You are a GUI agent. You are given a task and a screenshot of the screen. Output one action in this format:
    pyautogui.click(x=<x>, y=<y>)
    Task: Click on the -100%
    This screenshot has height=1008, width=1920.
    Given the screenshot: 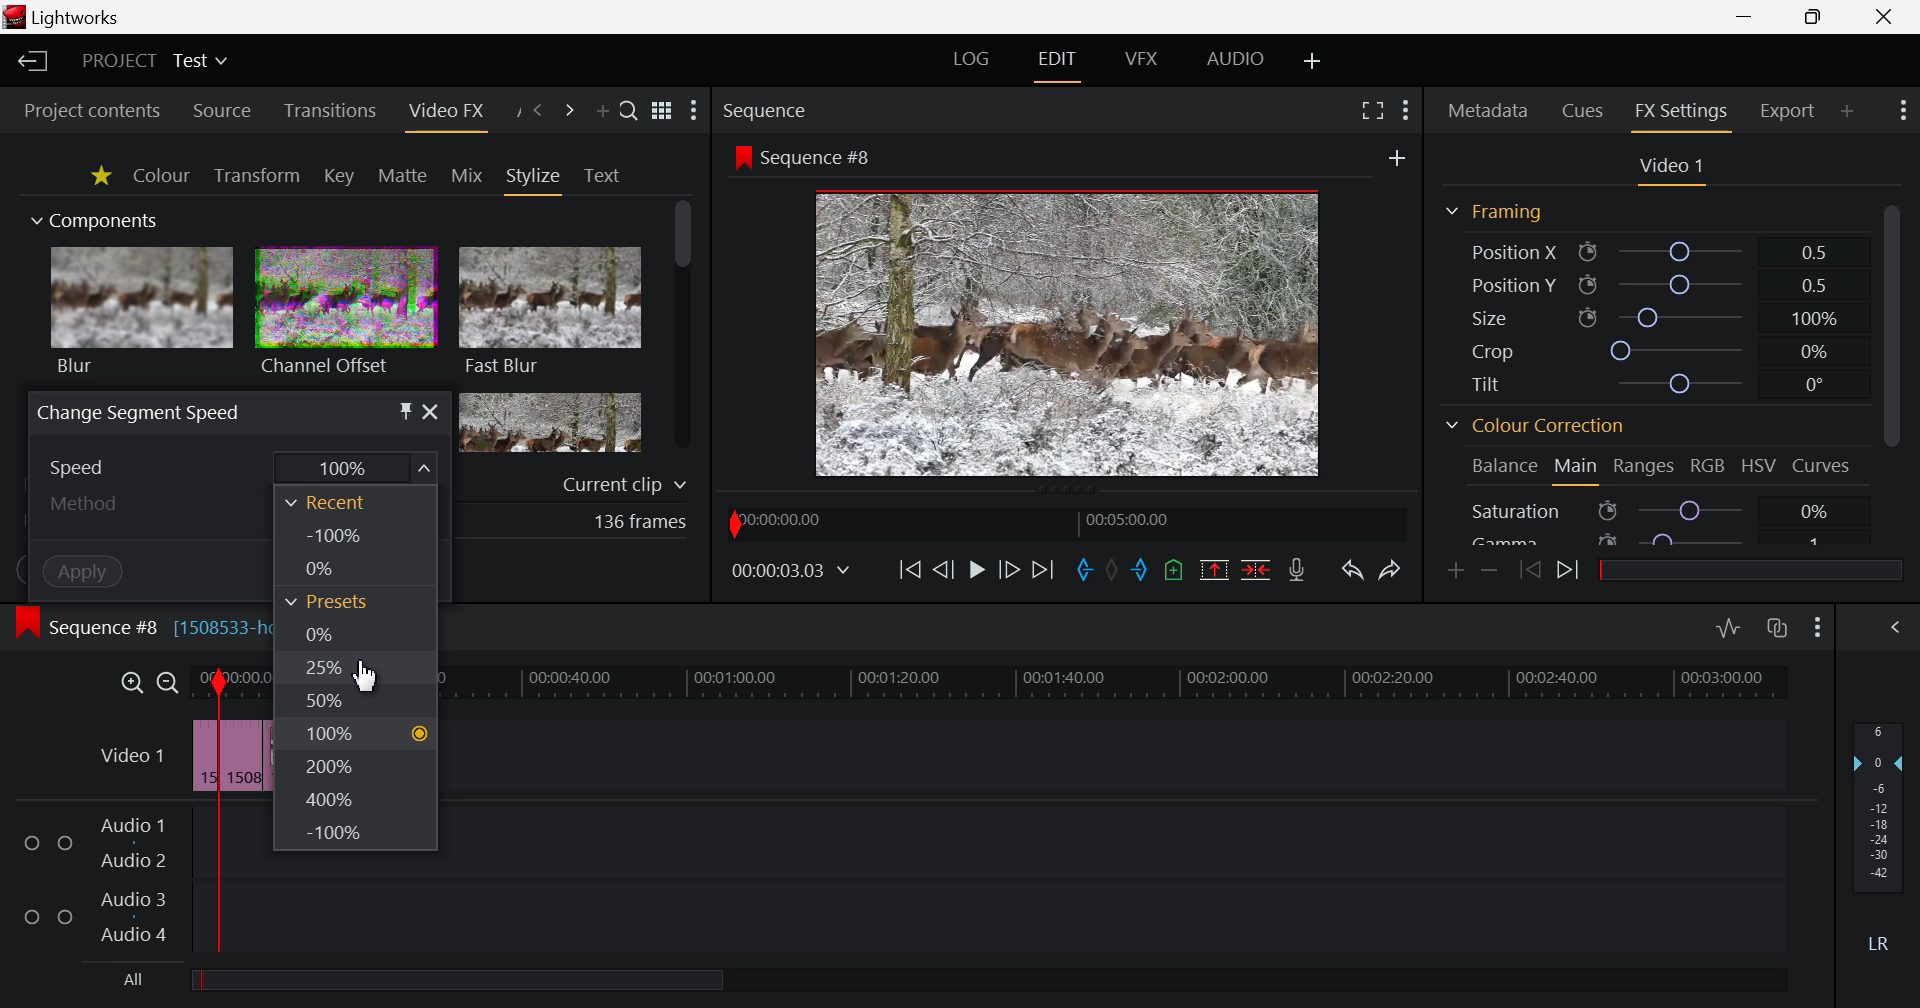 What is the action you would take?
    pyautogui.click(x=356, y=834)
    